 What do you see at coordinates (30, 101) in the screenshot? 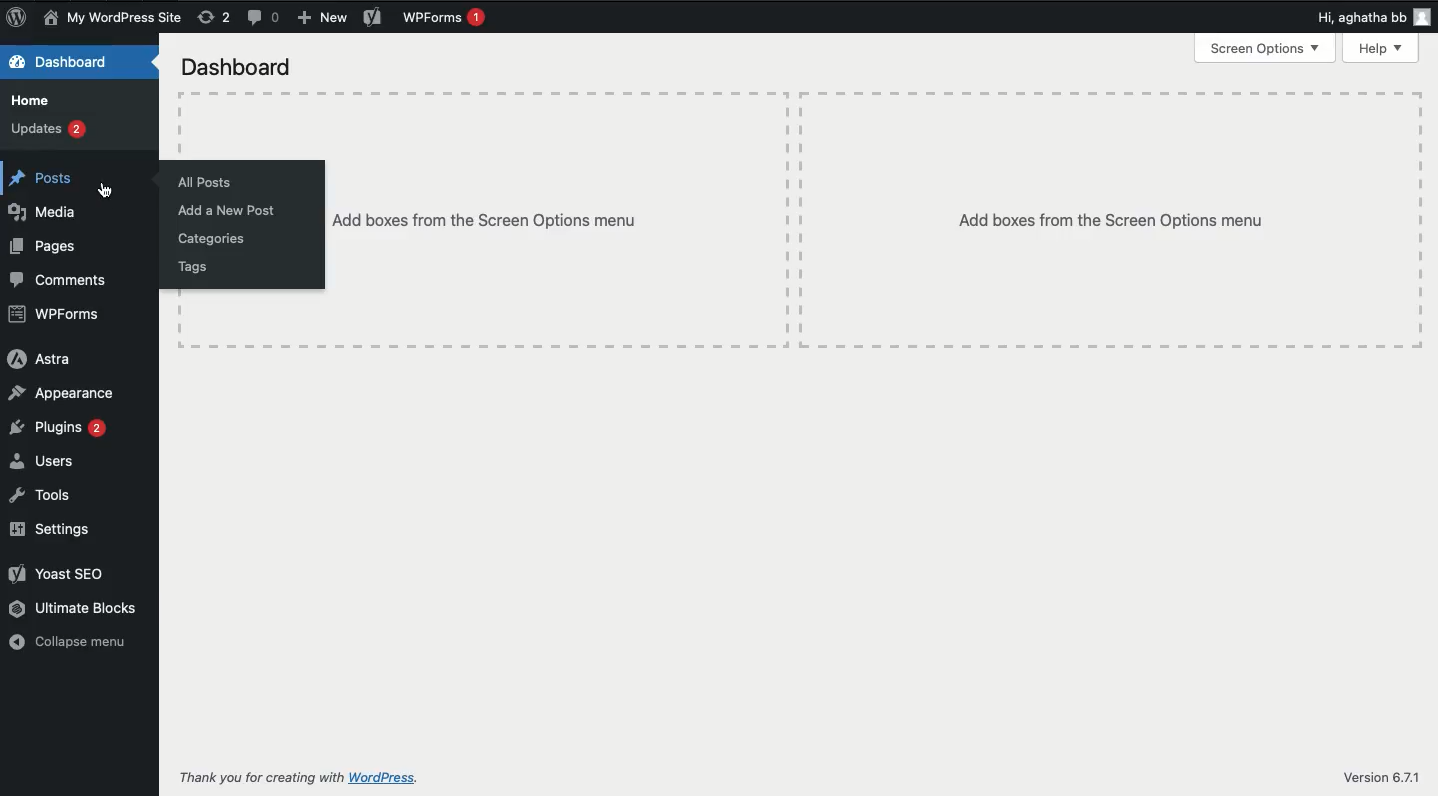
I see `Home` at bounding box center [30, 101].